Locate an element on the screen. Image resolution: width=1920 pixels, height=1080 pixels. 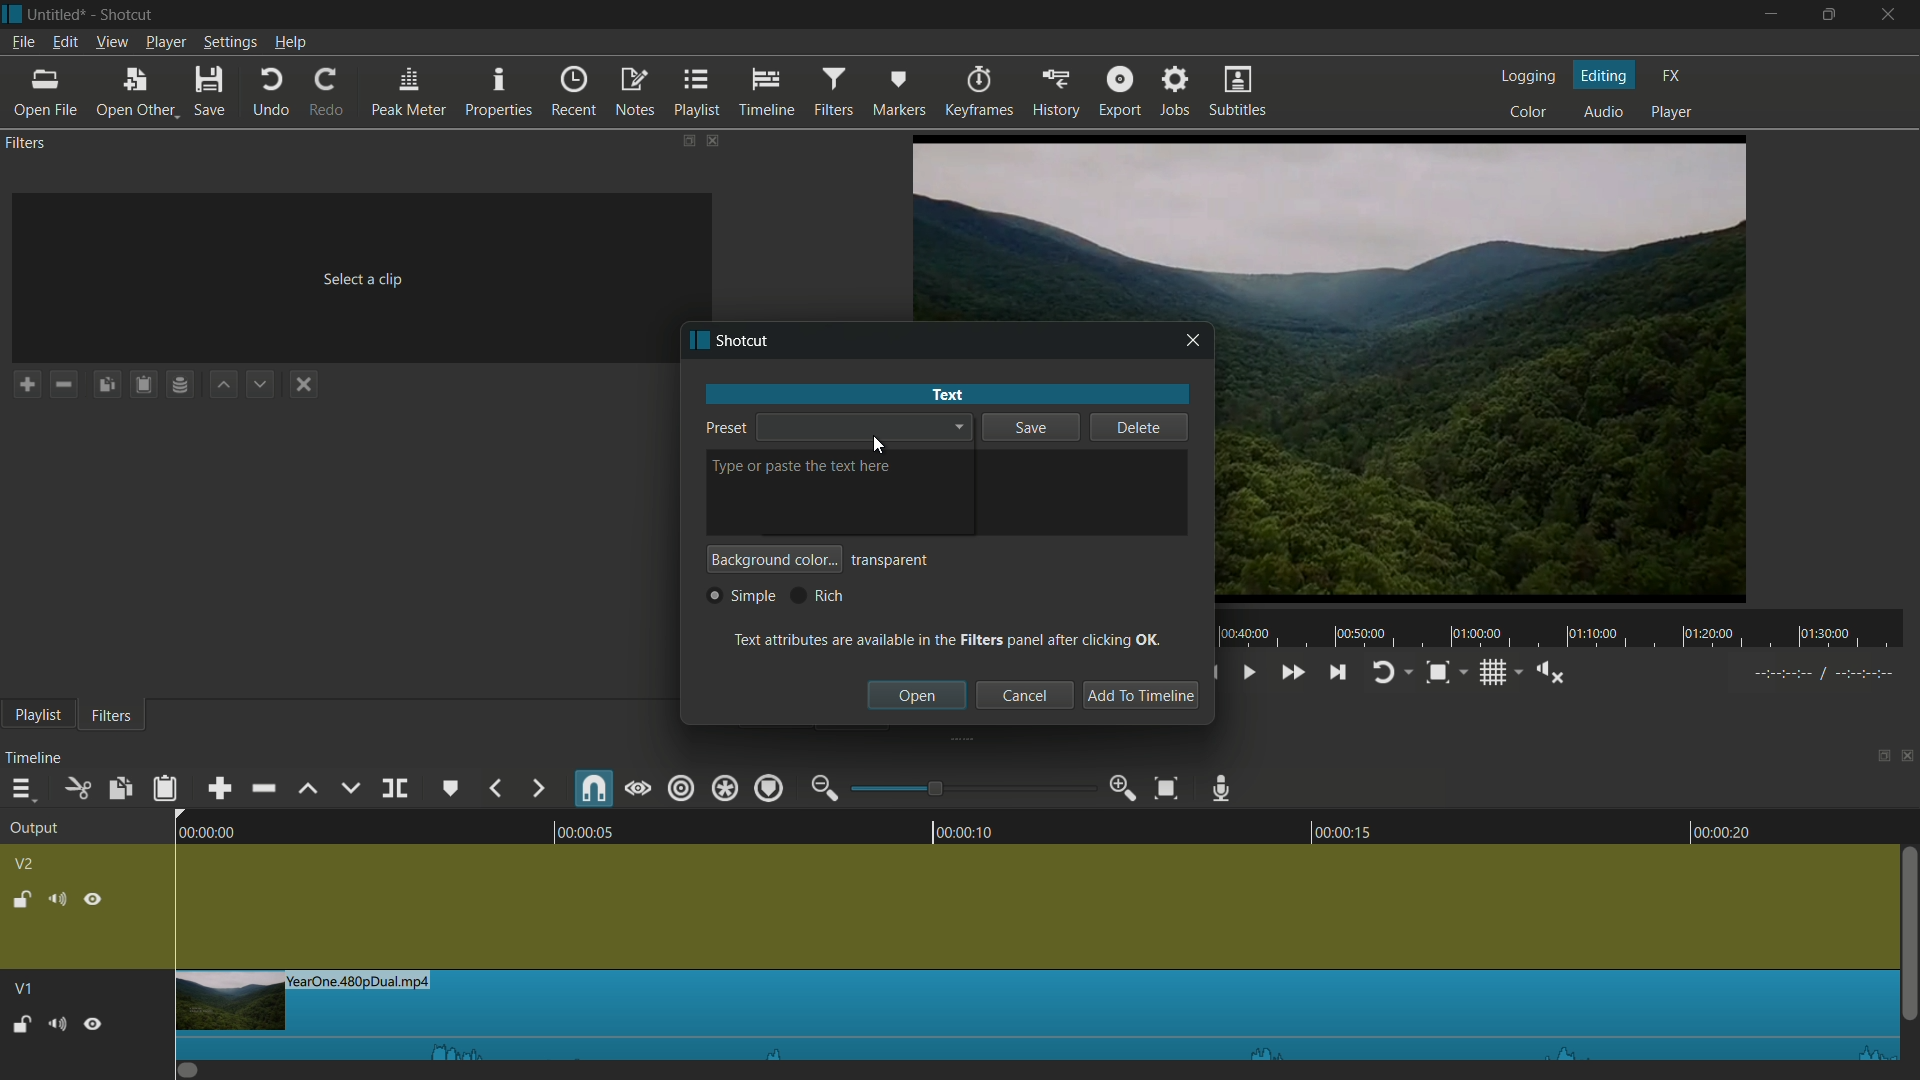
deselect the filter is located at coordinates (304, 384).